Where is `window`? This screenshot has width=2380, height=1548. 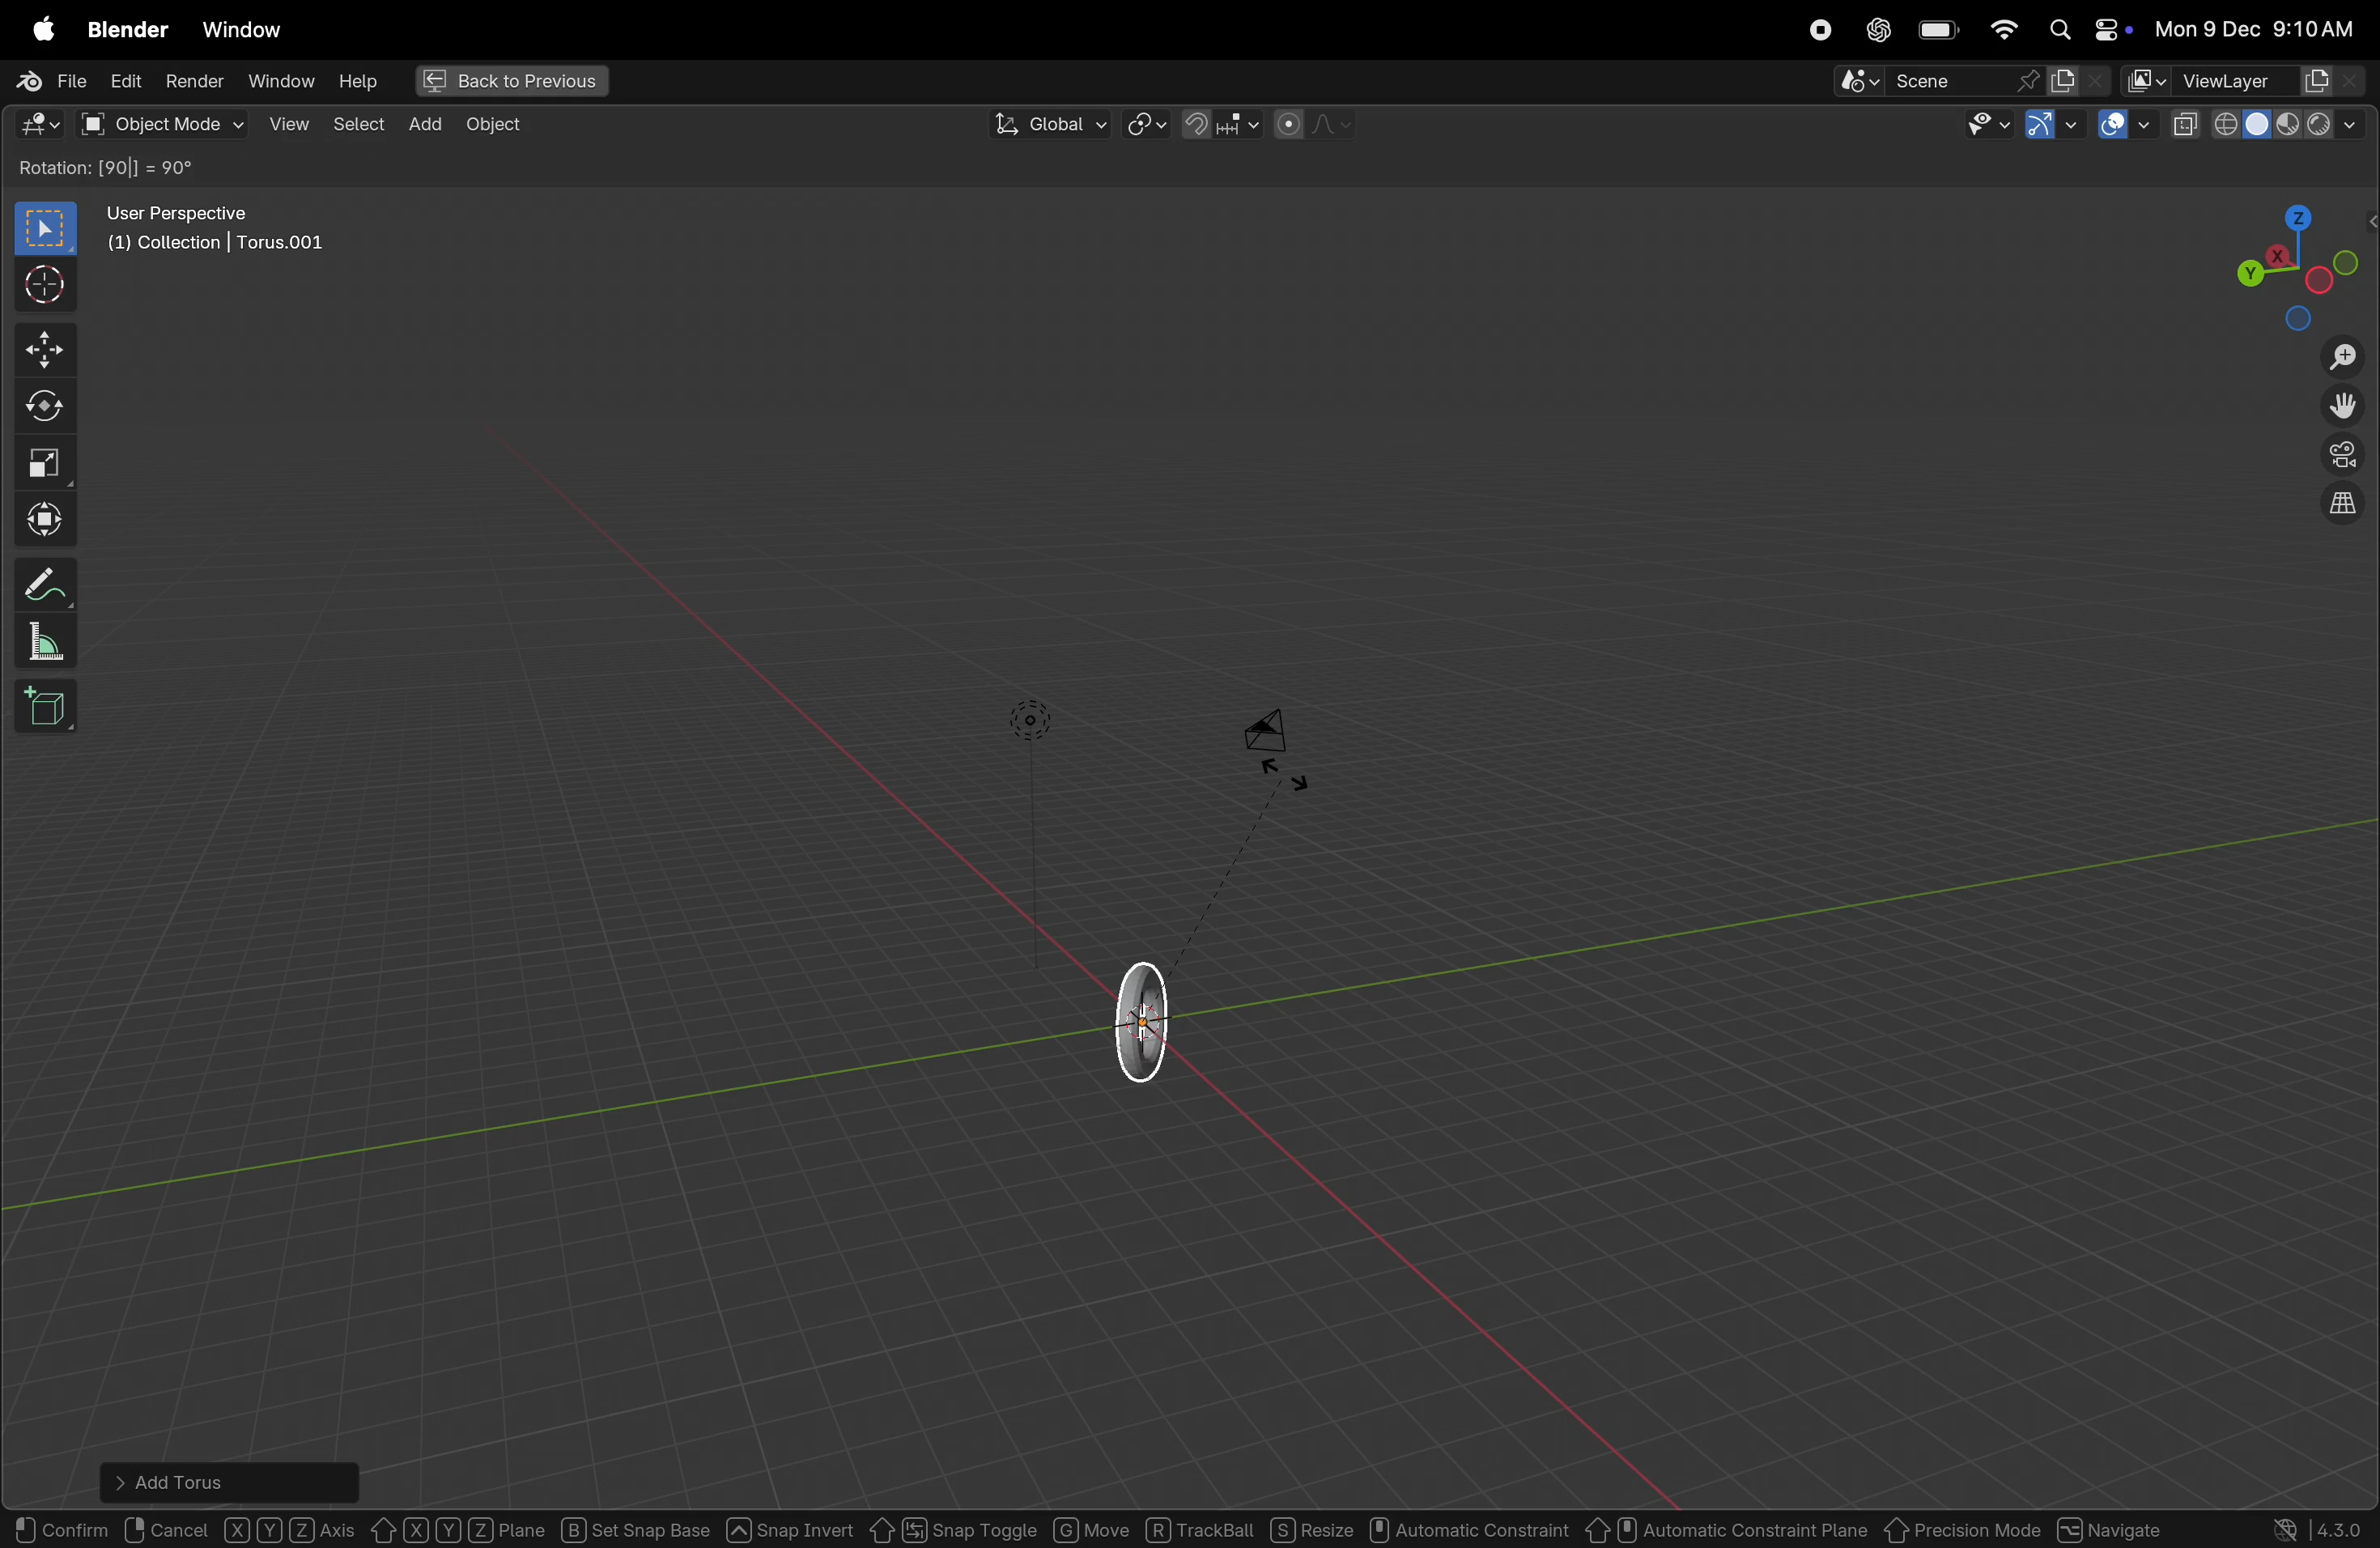 window is located at coordinates (241, 29).